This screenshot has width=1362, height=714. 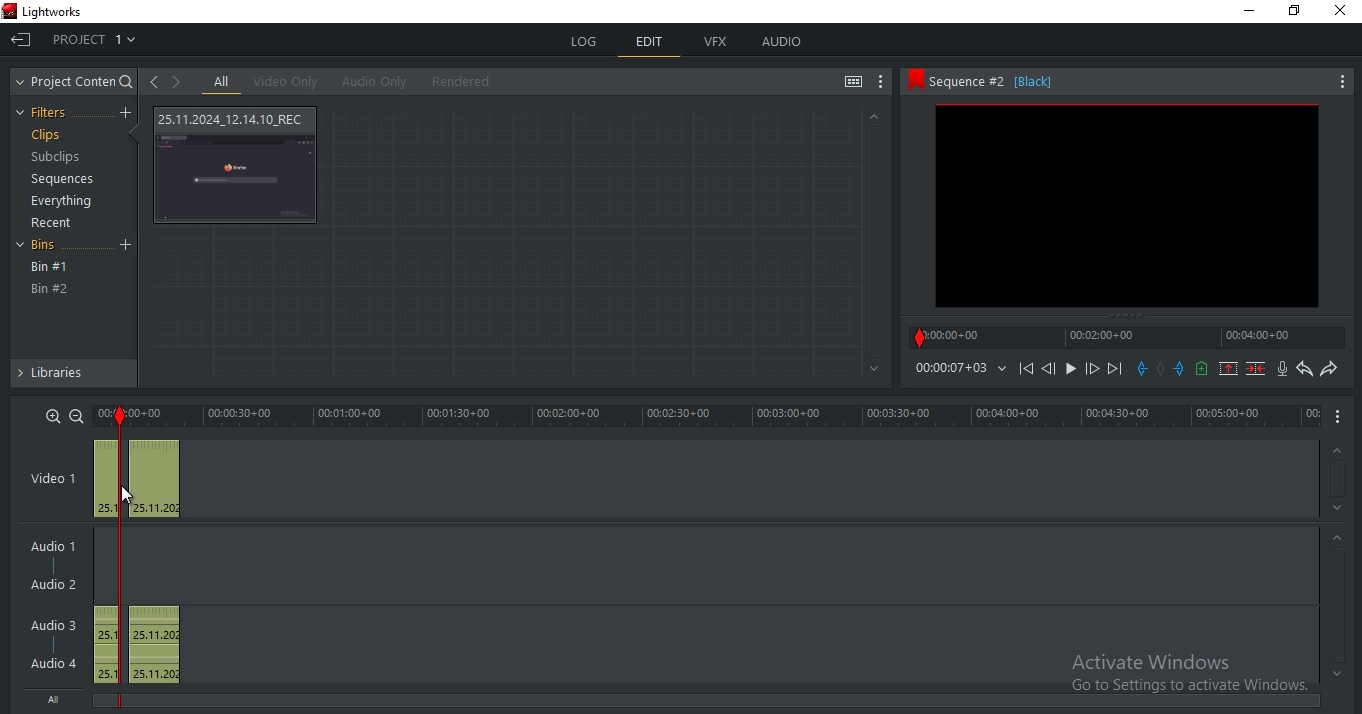 I want to click on add a cue, so click(x=1203, y=369).